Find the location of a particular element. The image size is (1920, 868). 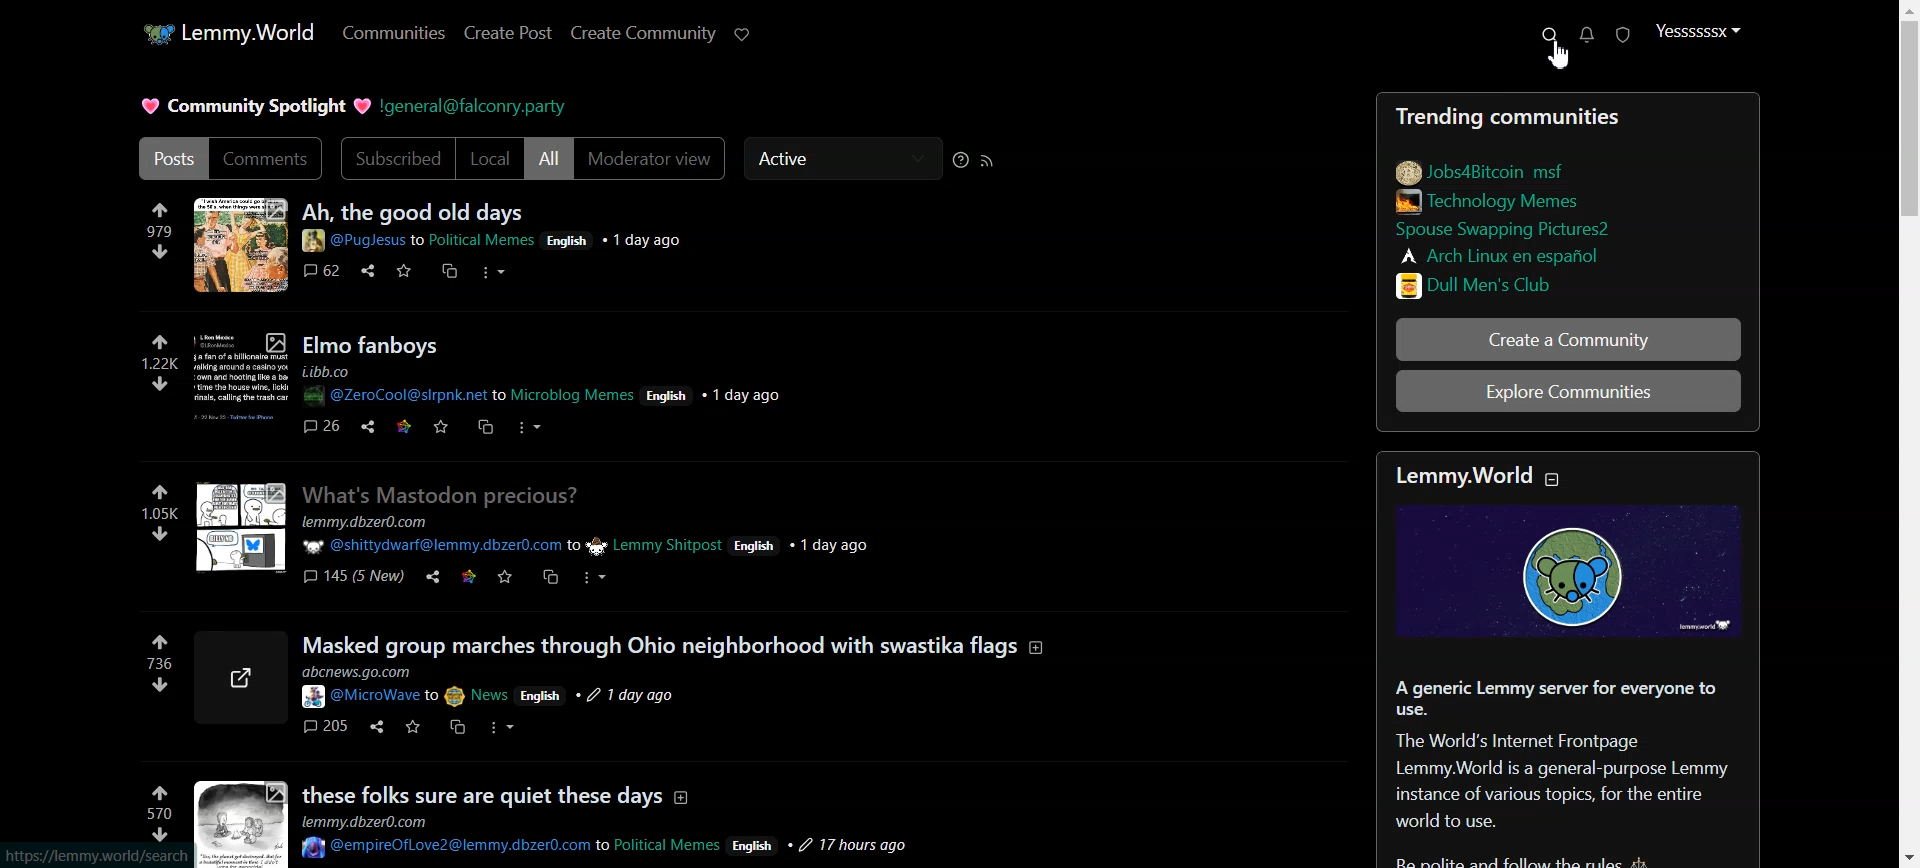

save is located at coordinates (457, 728).